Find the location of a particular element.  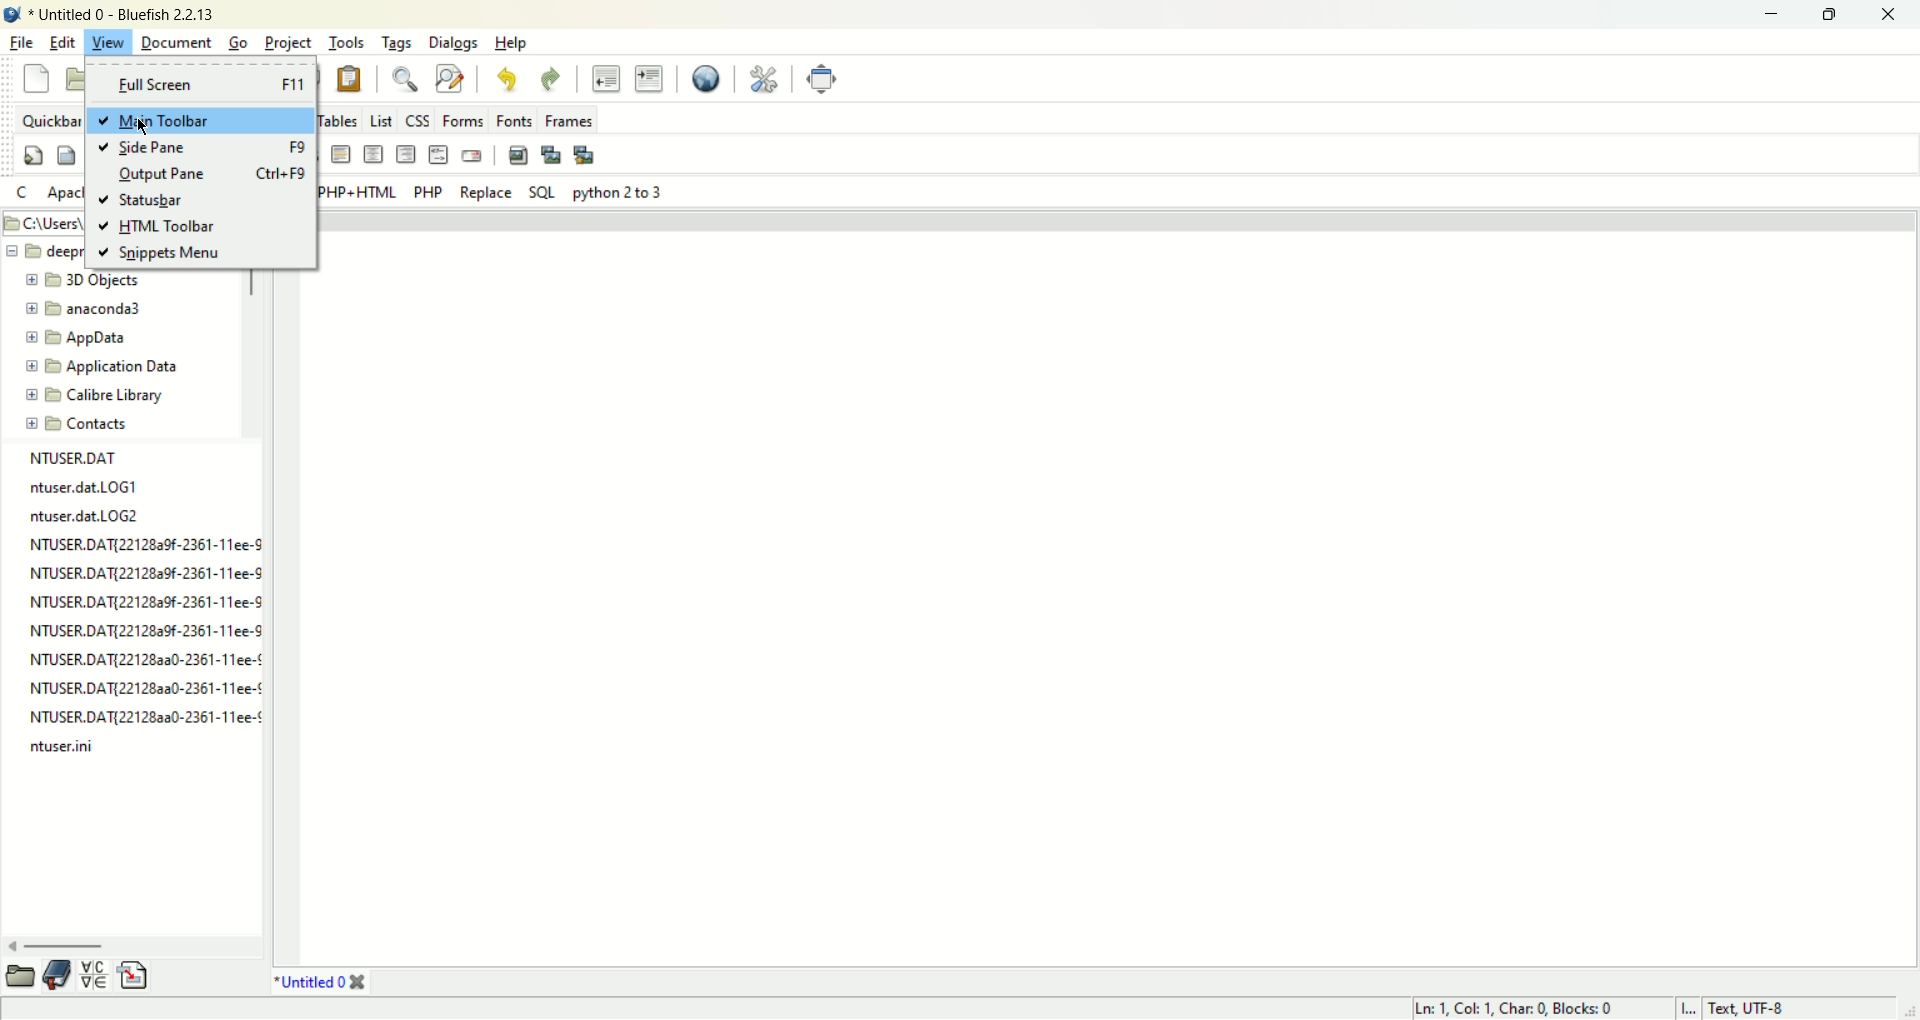

project is located at coordinates (289, 41).